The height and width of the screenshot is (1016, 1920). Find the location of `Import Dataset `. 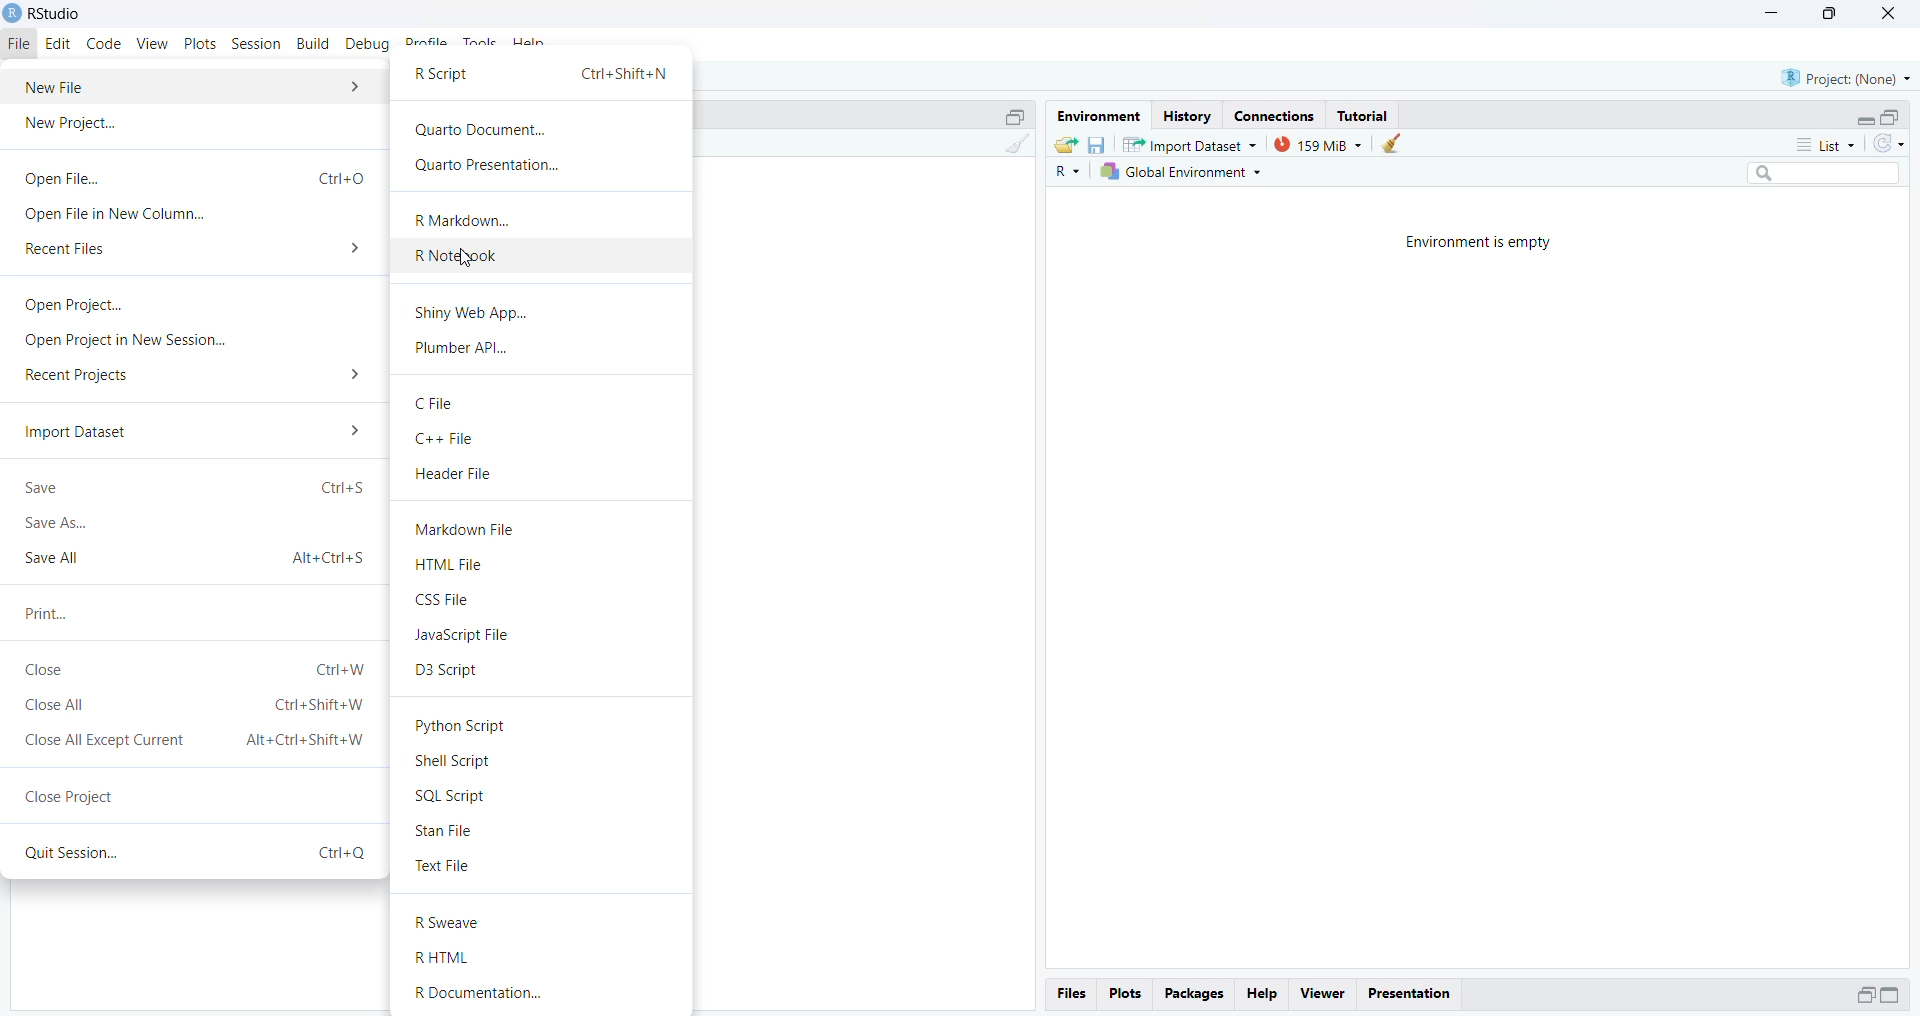

Import Dataset  is located at coordinates (190, 431).